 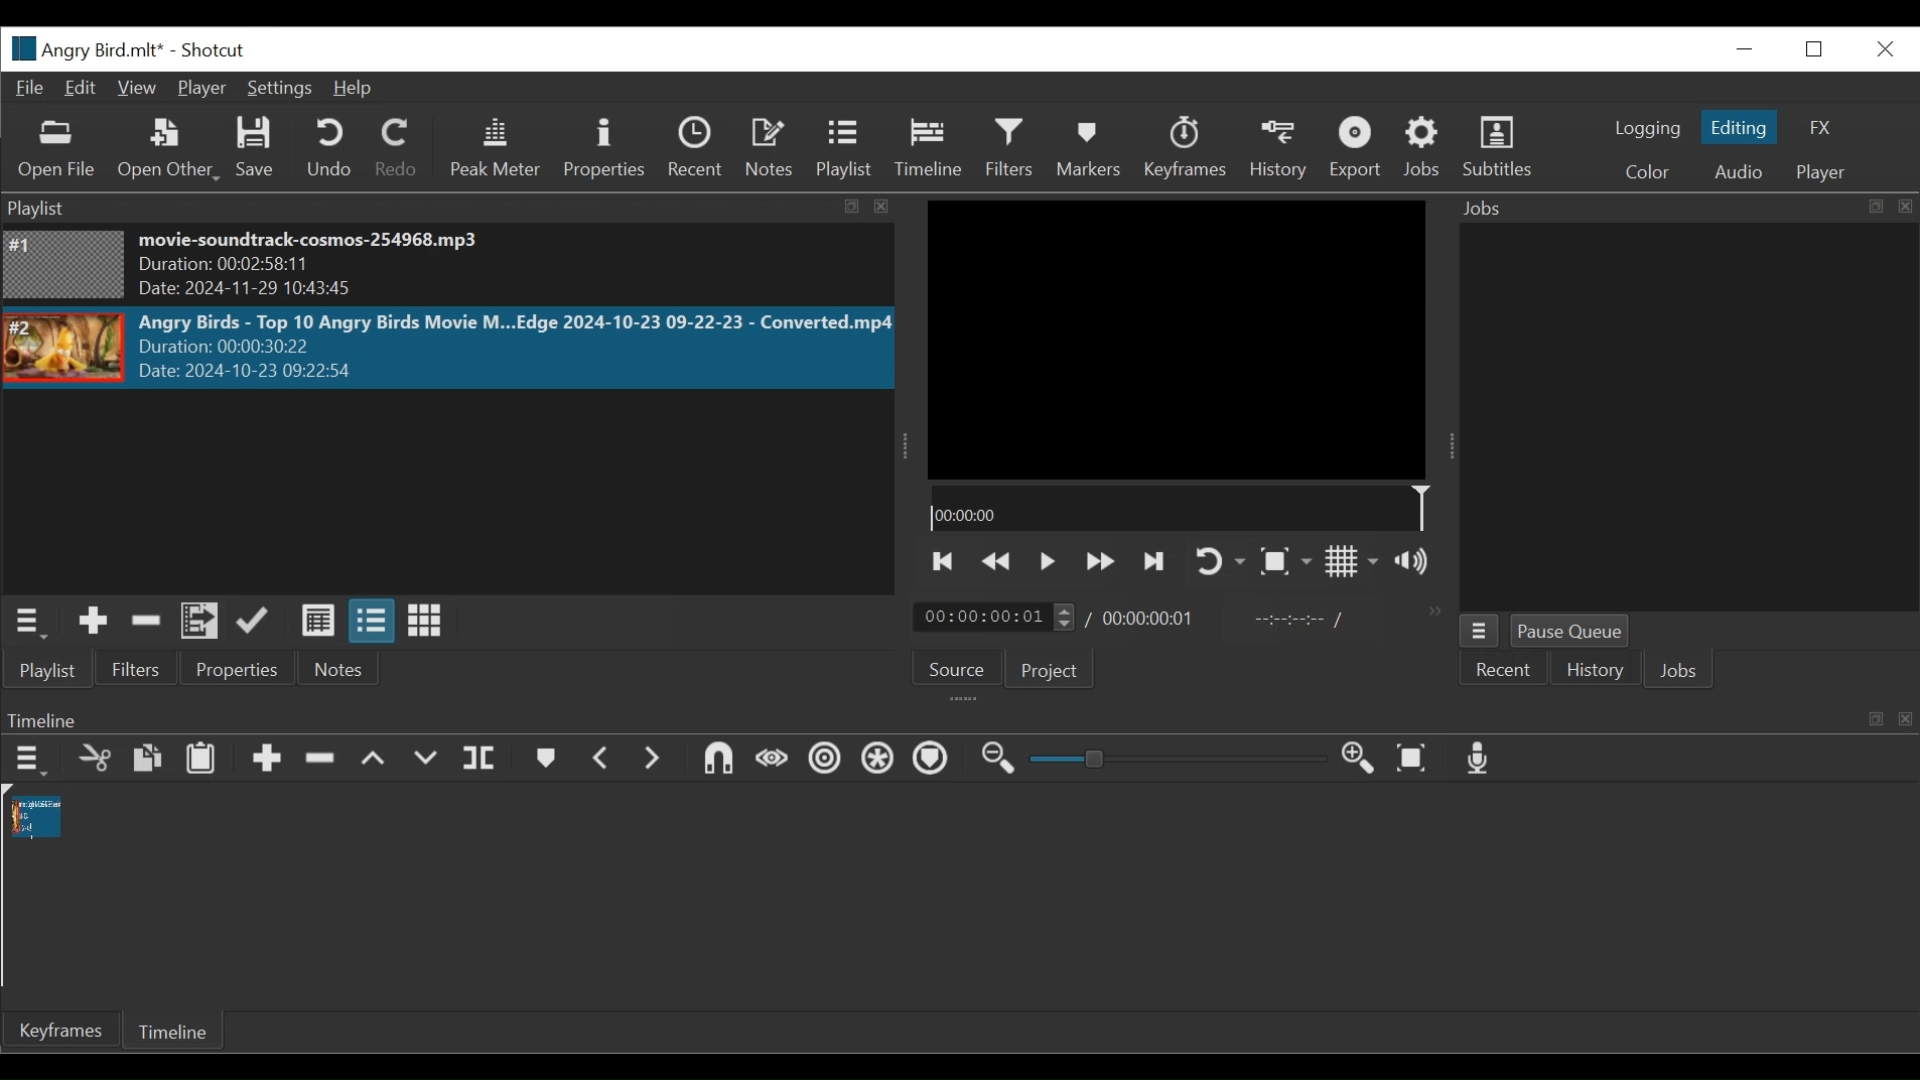 I want to click on Close, so click(x=1885, y=46).